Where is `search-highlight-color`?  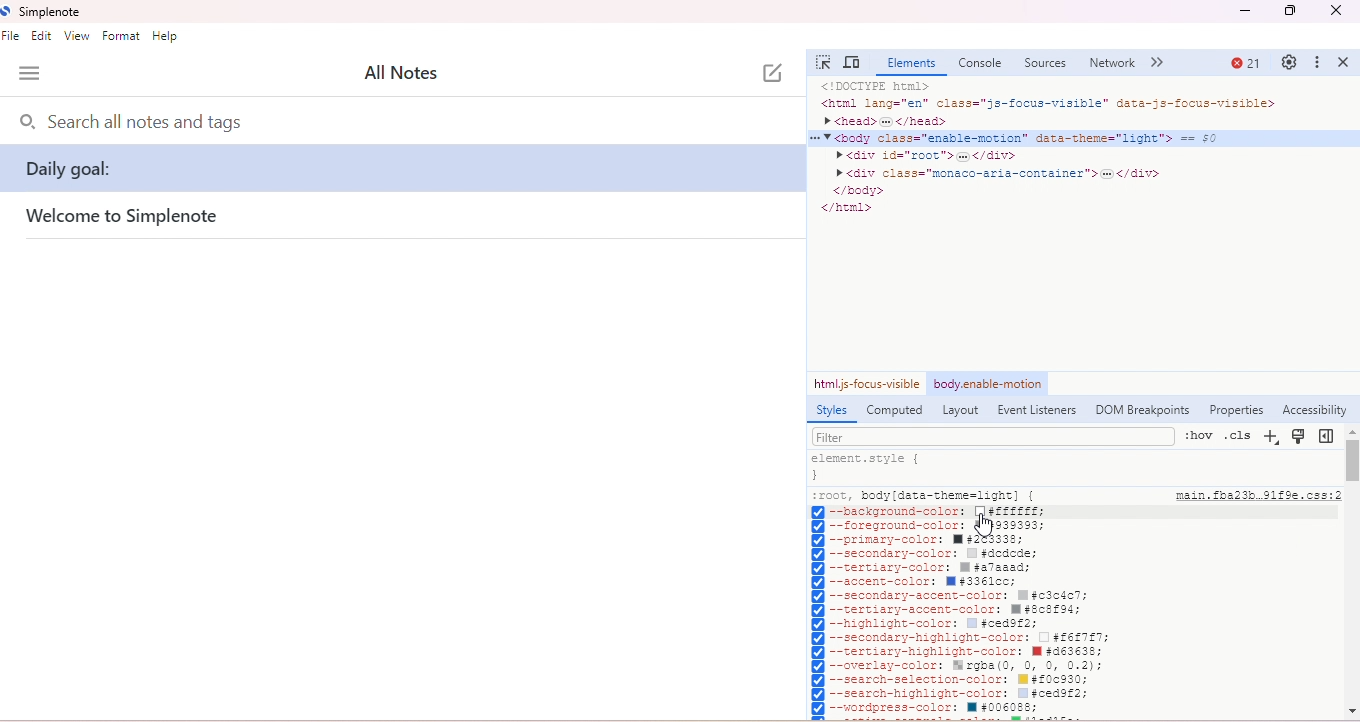 search-highlight-color is located at coordinates (959, 695).